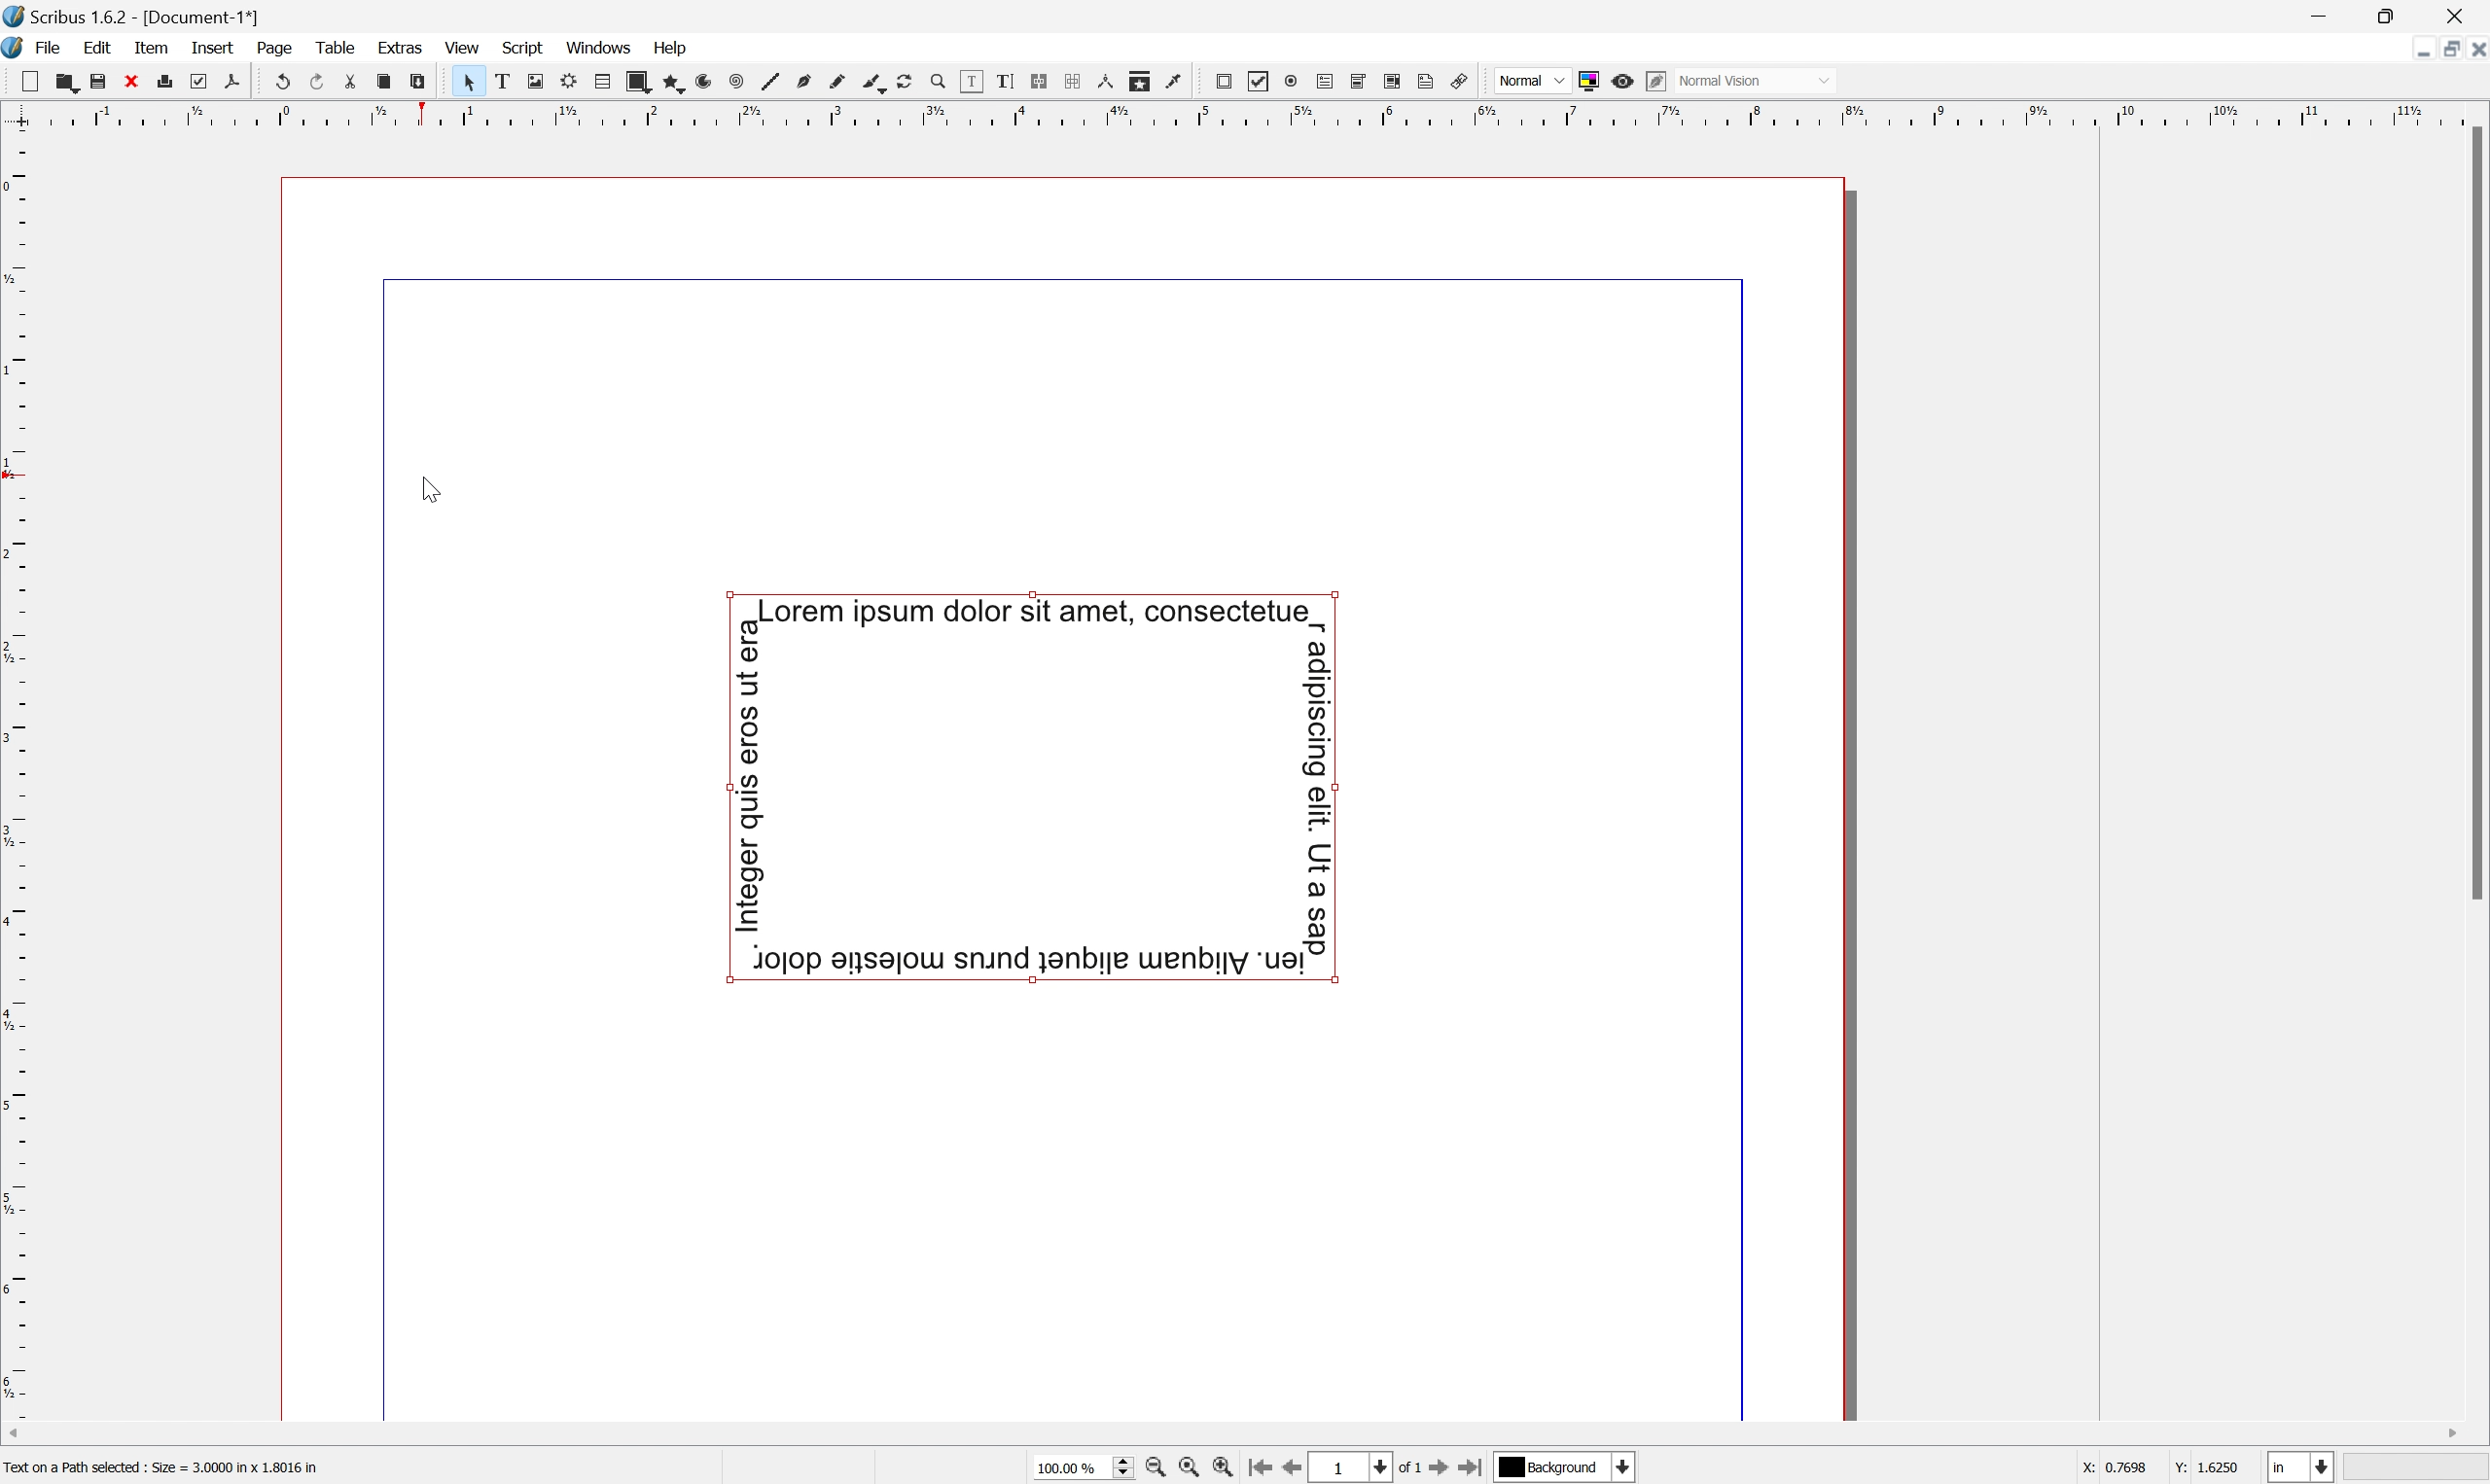  Describe the element at coordinates (162, 1468) in the screenshot. I see `Text on a path selected : Size = 3.000 in 1.8016 in` at that location.